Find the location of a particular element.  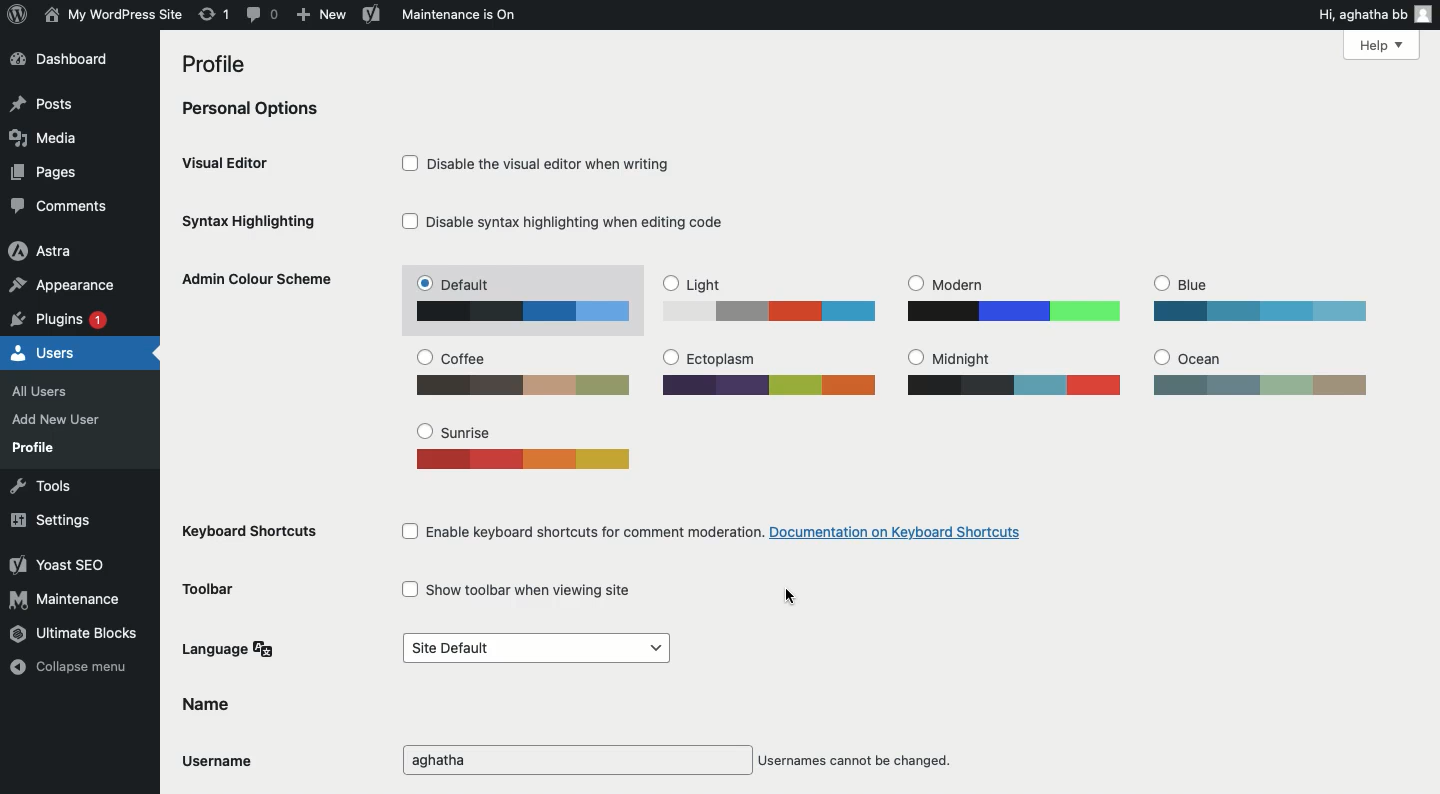

Settings is located at coordinates (53, 520).